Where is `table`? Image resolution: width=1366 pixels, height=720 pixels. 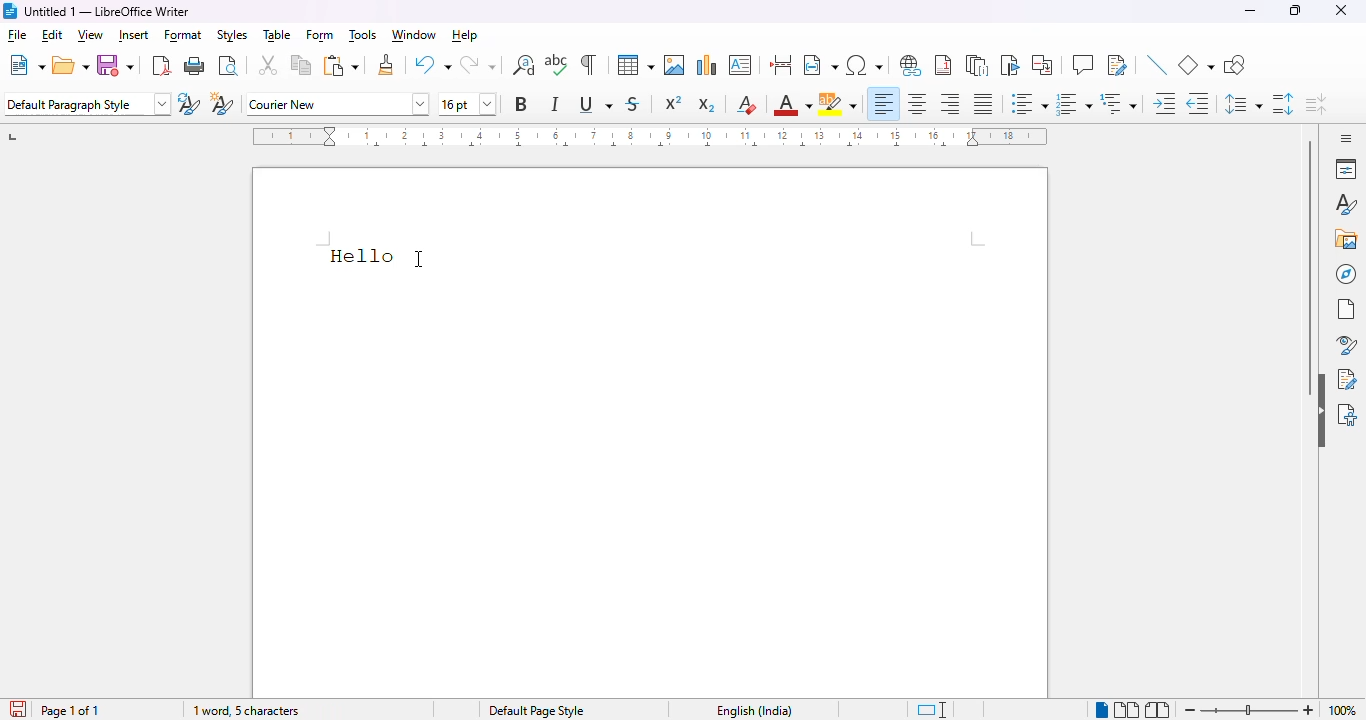
table is located at coordinates (277, 35).